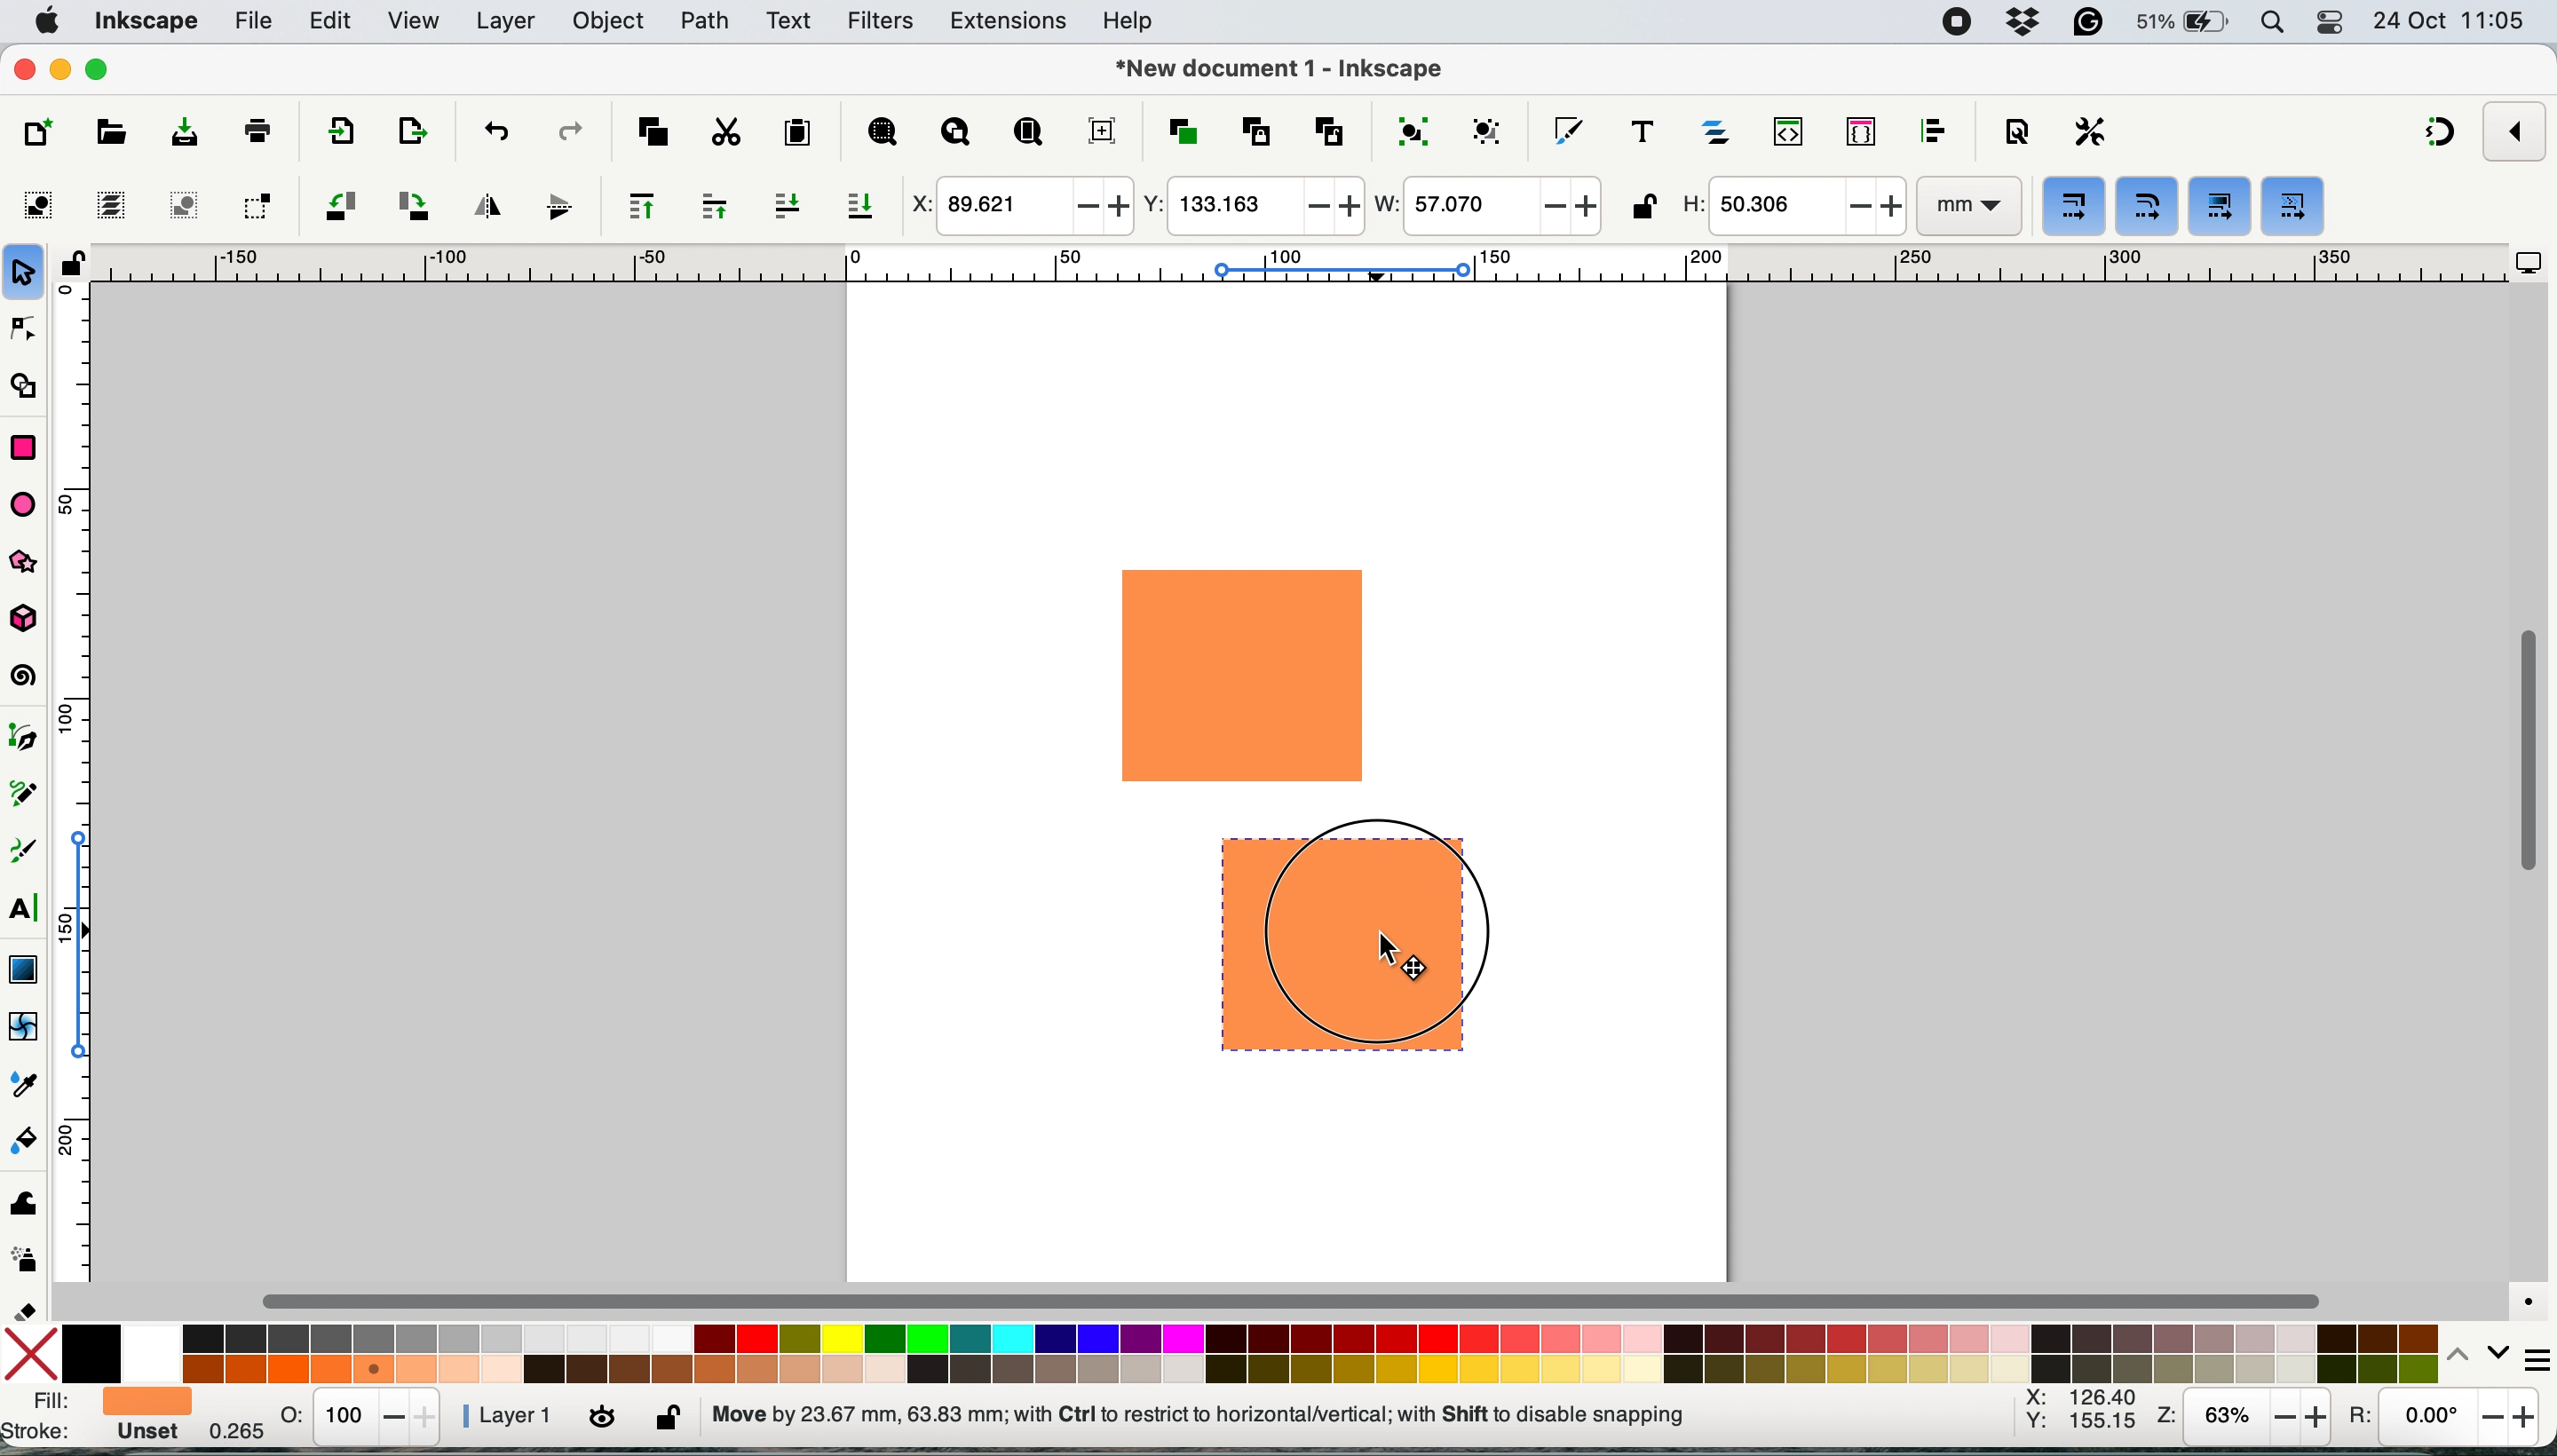 The height and width of the screenshot is (1456, 2557). Describe the element at coordinates (510, 1416) in the screenshot. I see `layer 1` at that location.